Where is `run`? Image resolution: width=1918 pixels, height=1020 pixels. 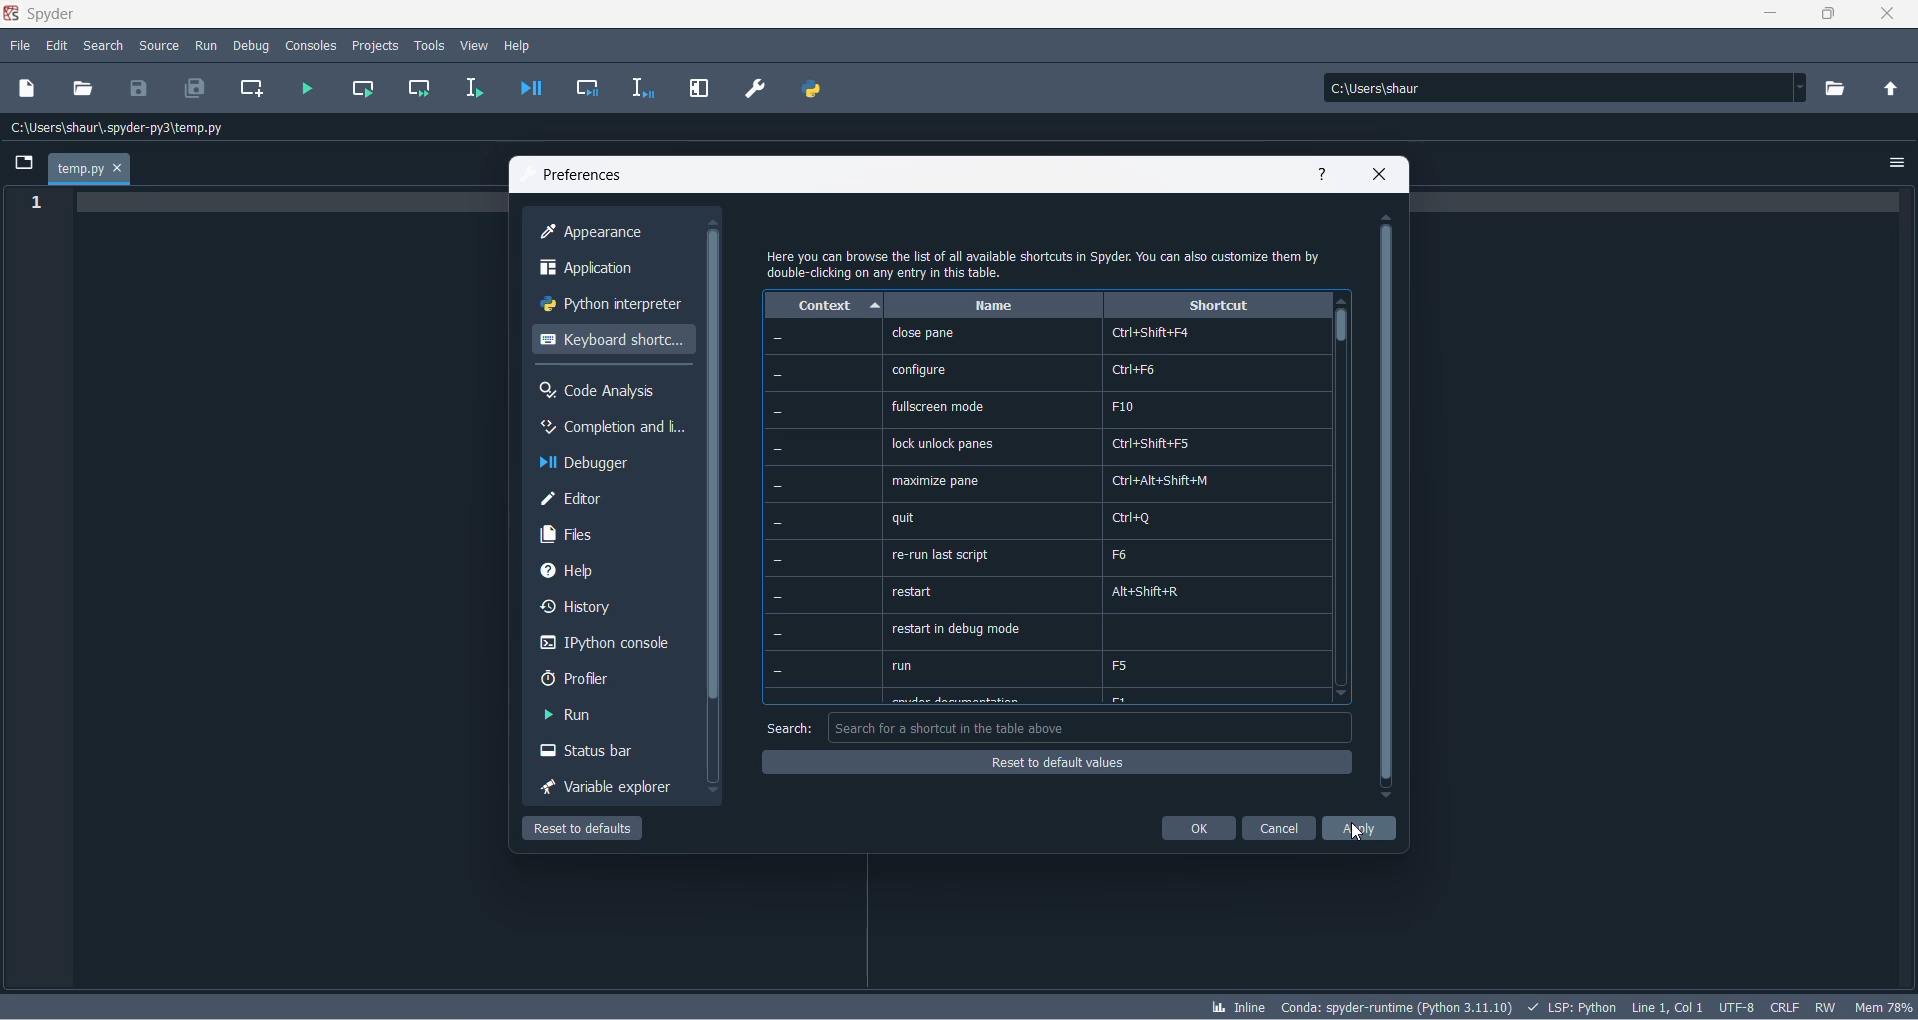 run is located at coordinates (905, 666).